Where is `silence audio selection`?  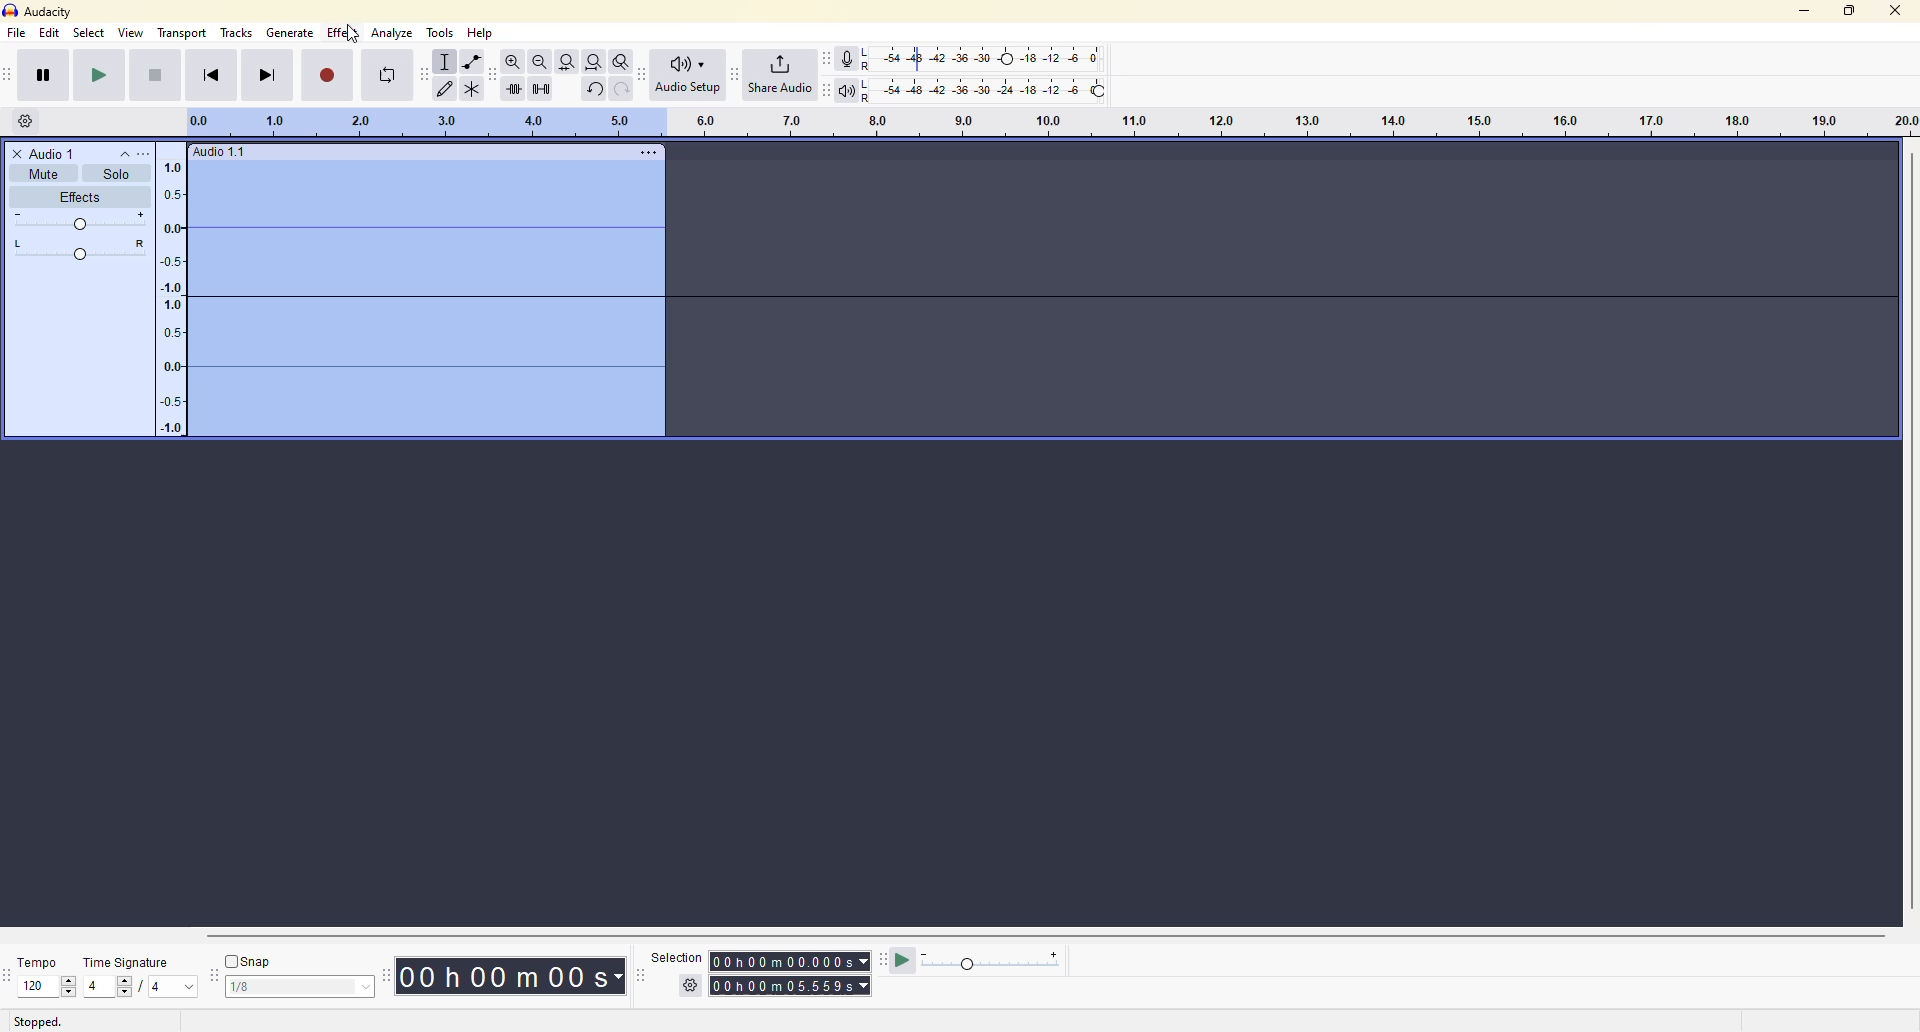
silence audio selection is located at coordinates (539, 87).